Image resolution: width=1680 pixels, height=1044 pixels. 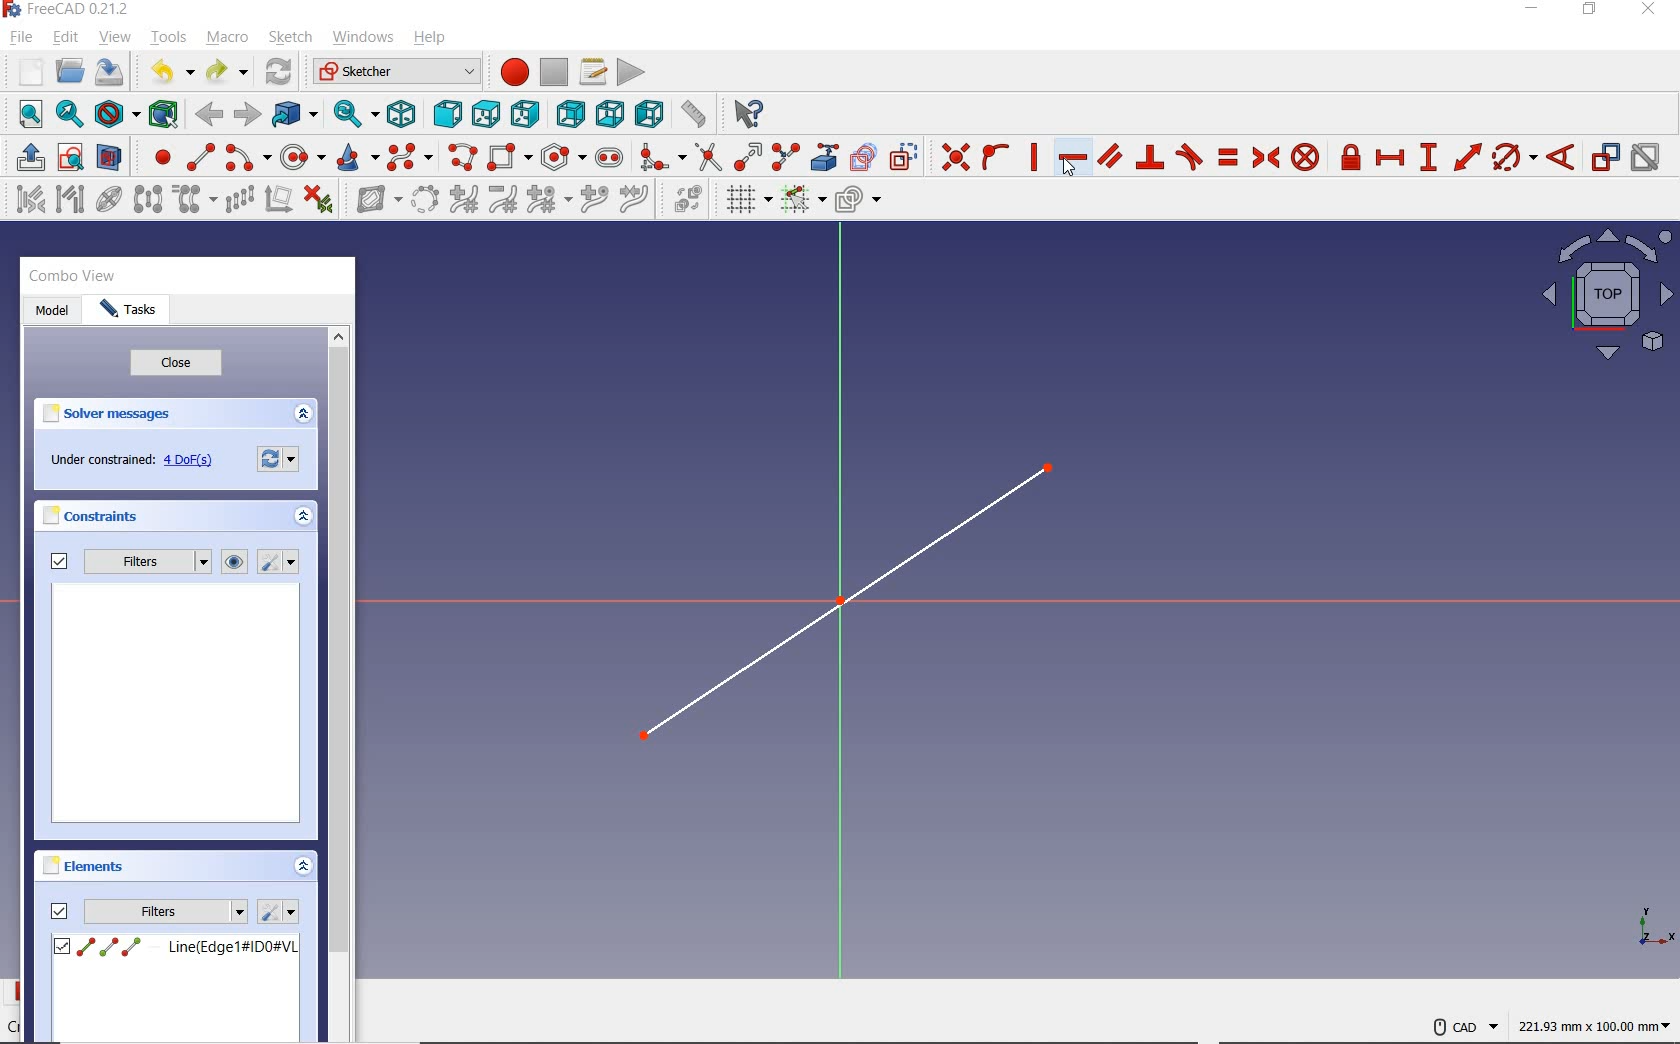 What do you see at coordinates (302, 516) in the screenshot?
I see `COLLAPSE` at bounding box center [302, 516].